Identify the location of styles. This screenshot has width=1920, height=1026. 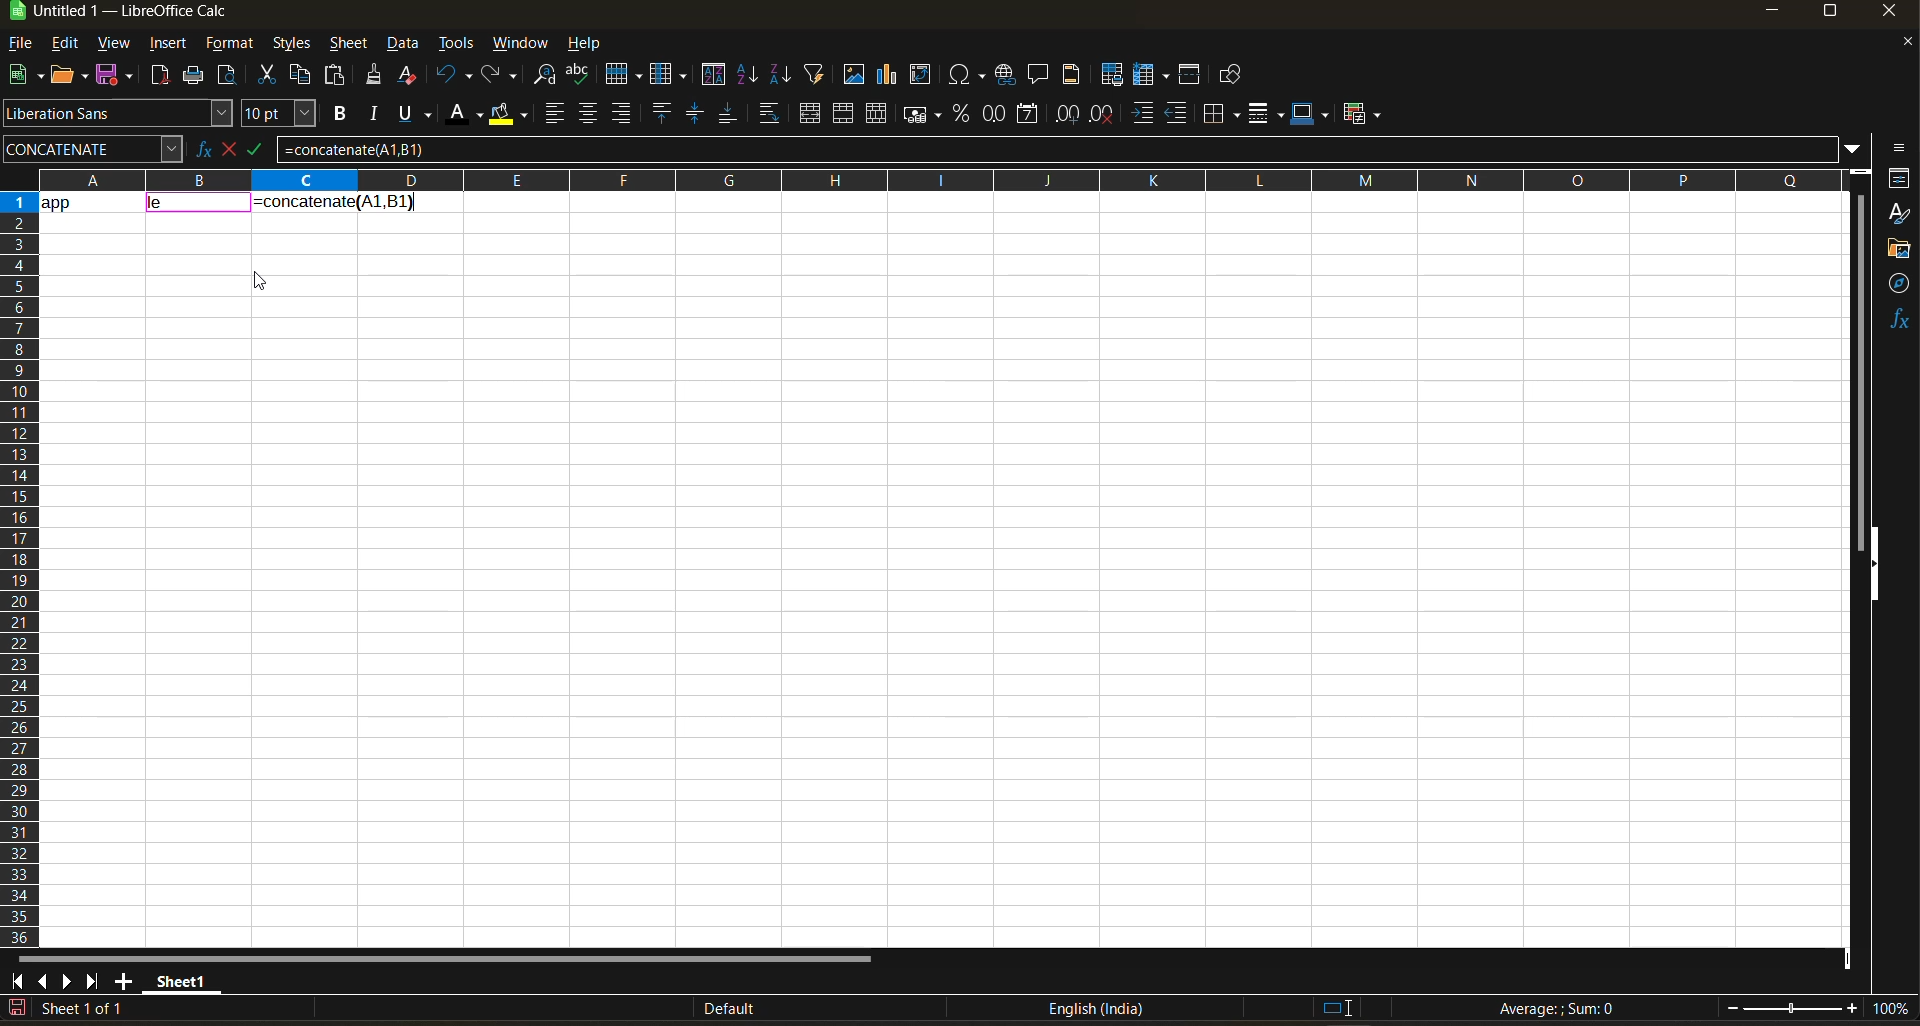
(1898, 215).